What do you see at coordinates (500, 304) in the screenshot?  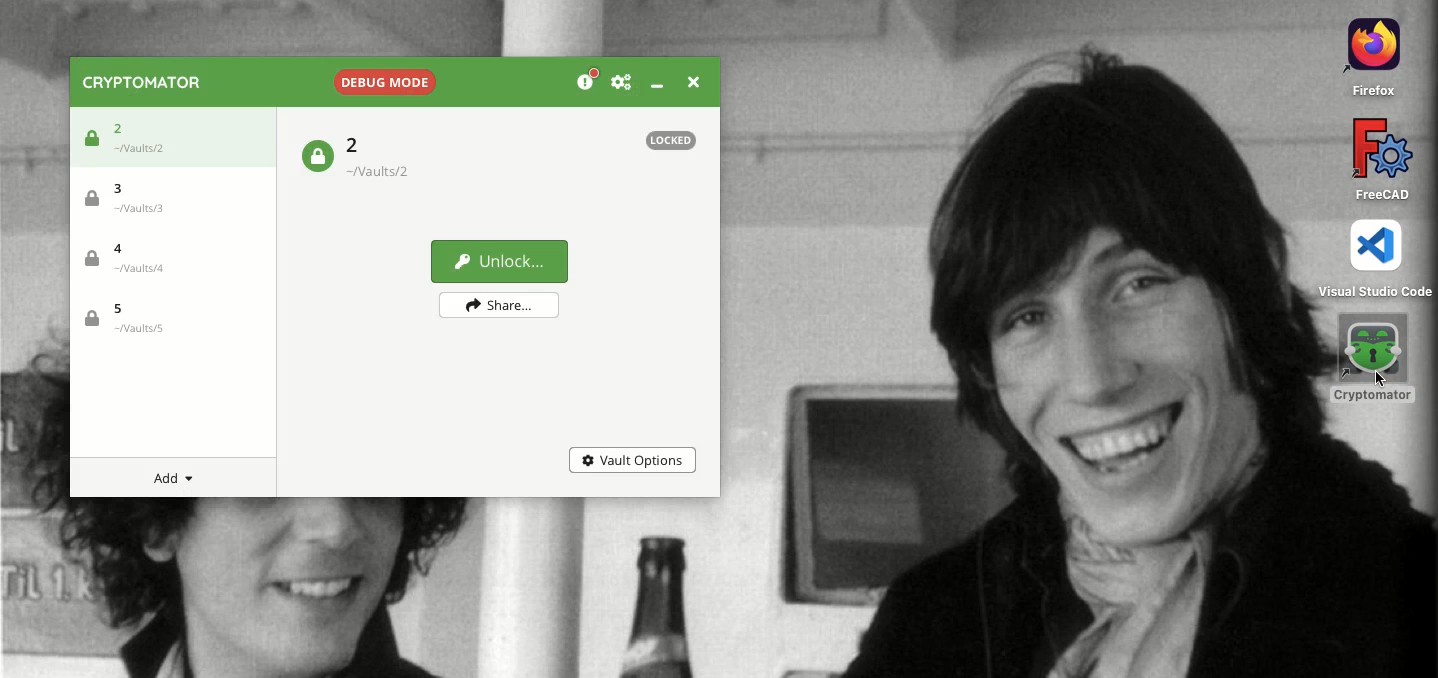 I see `Share` at bounding box center [500, 304].